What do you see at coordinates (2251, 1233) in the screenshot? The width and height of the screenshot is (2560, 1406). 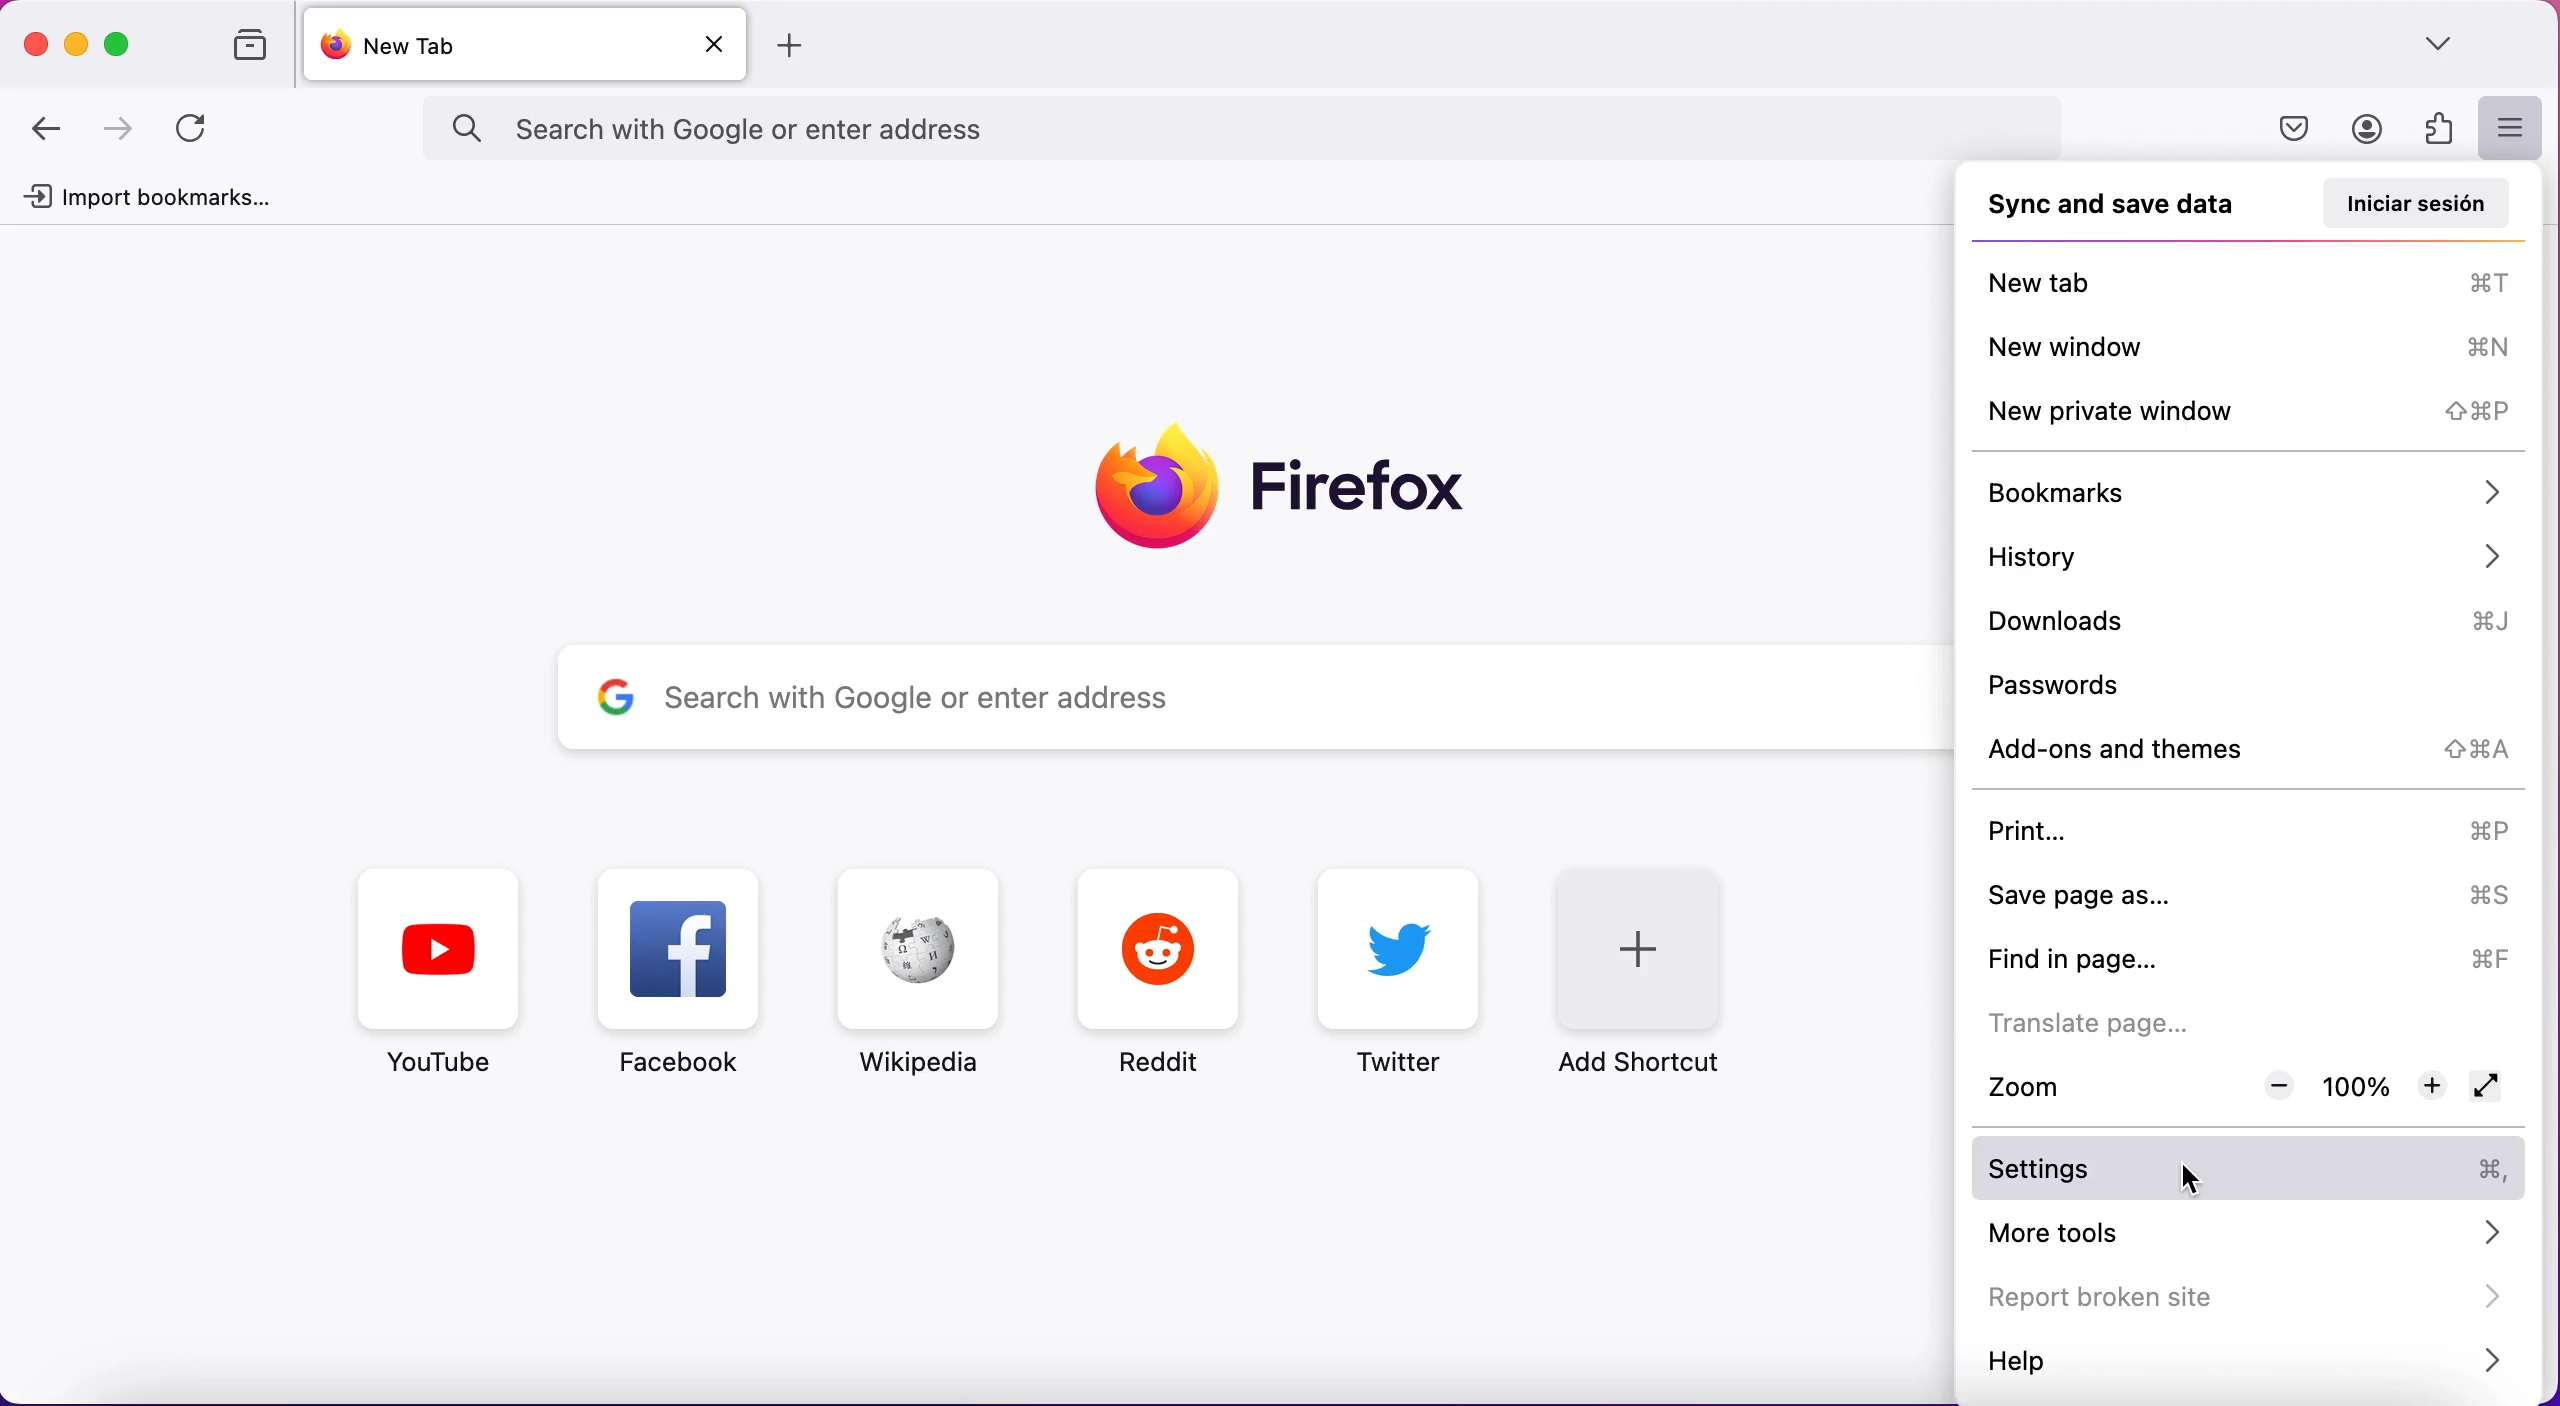 I see `more tools` at bounding box center [2251, 1233].